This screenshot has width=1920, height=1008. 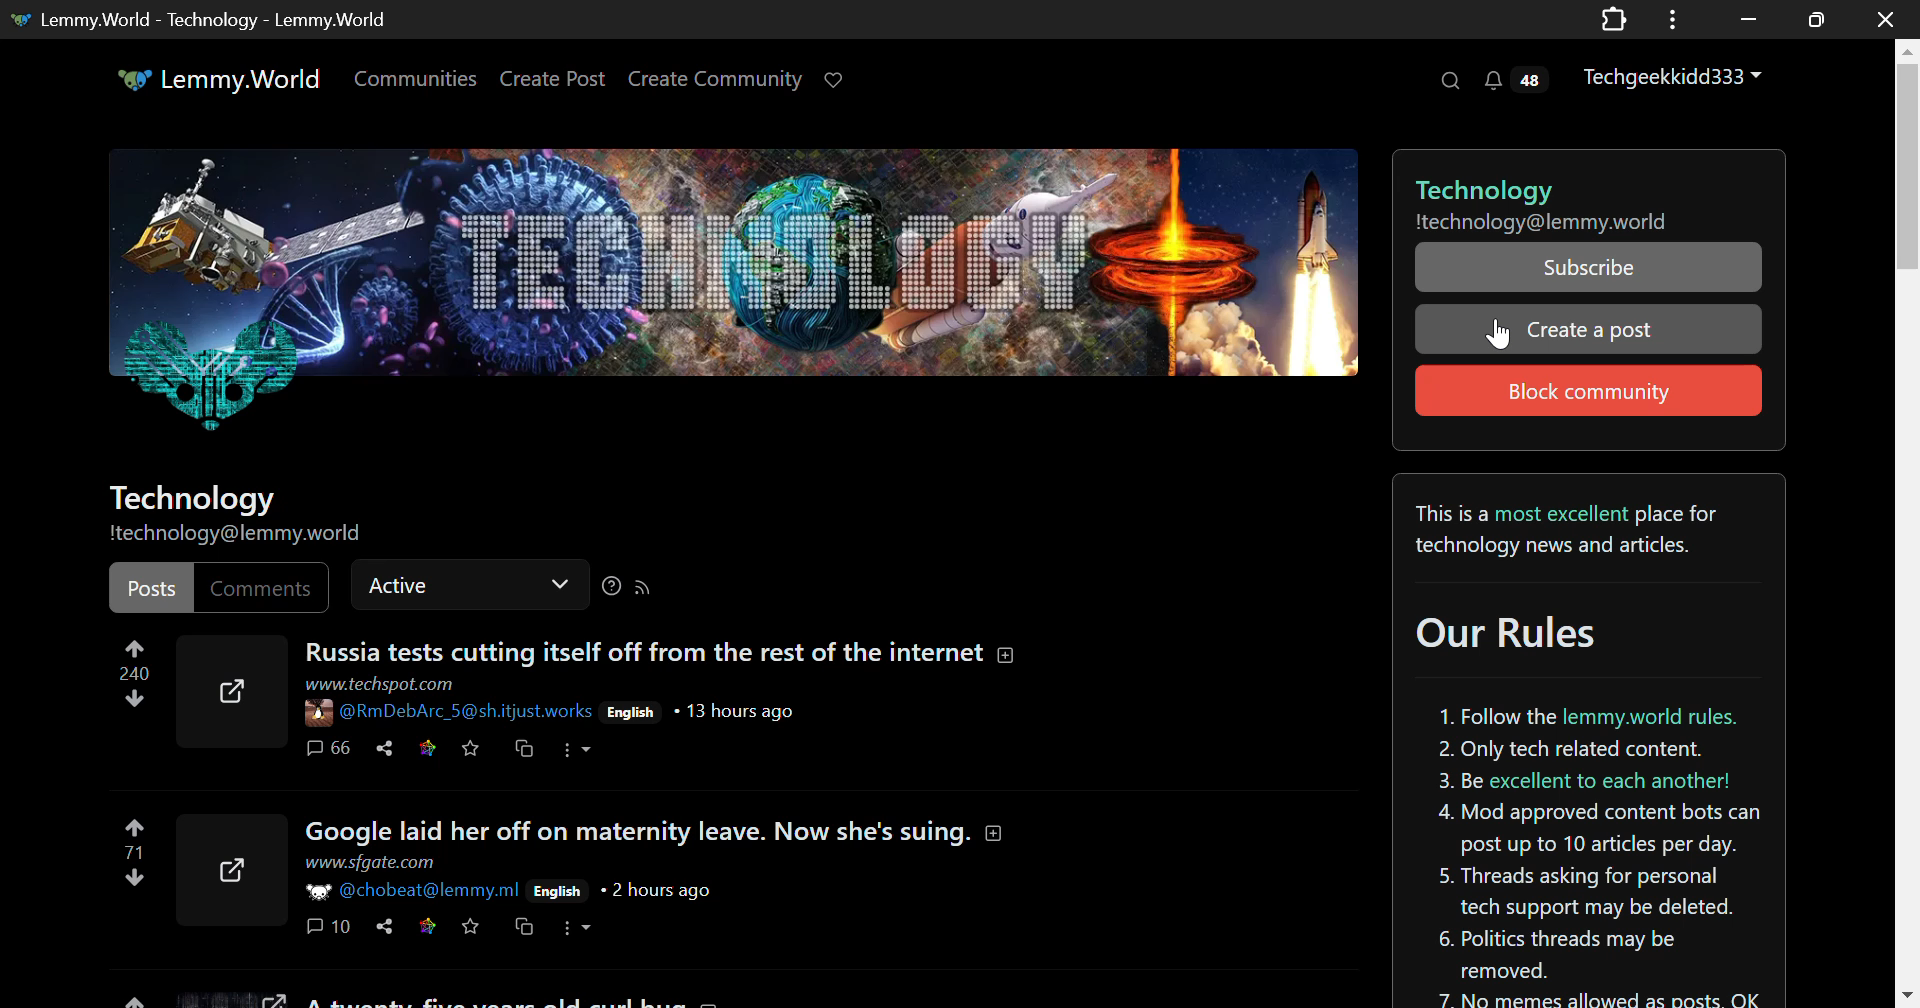 I want to click on Vertical Scroll Bar, so click(x=1908, y=523).